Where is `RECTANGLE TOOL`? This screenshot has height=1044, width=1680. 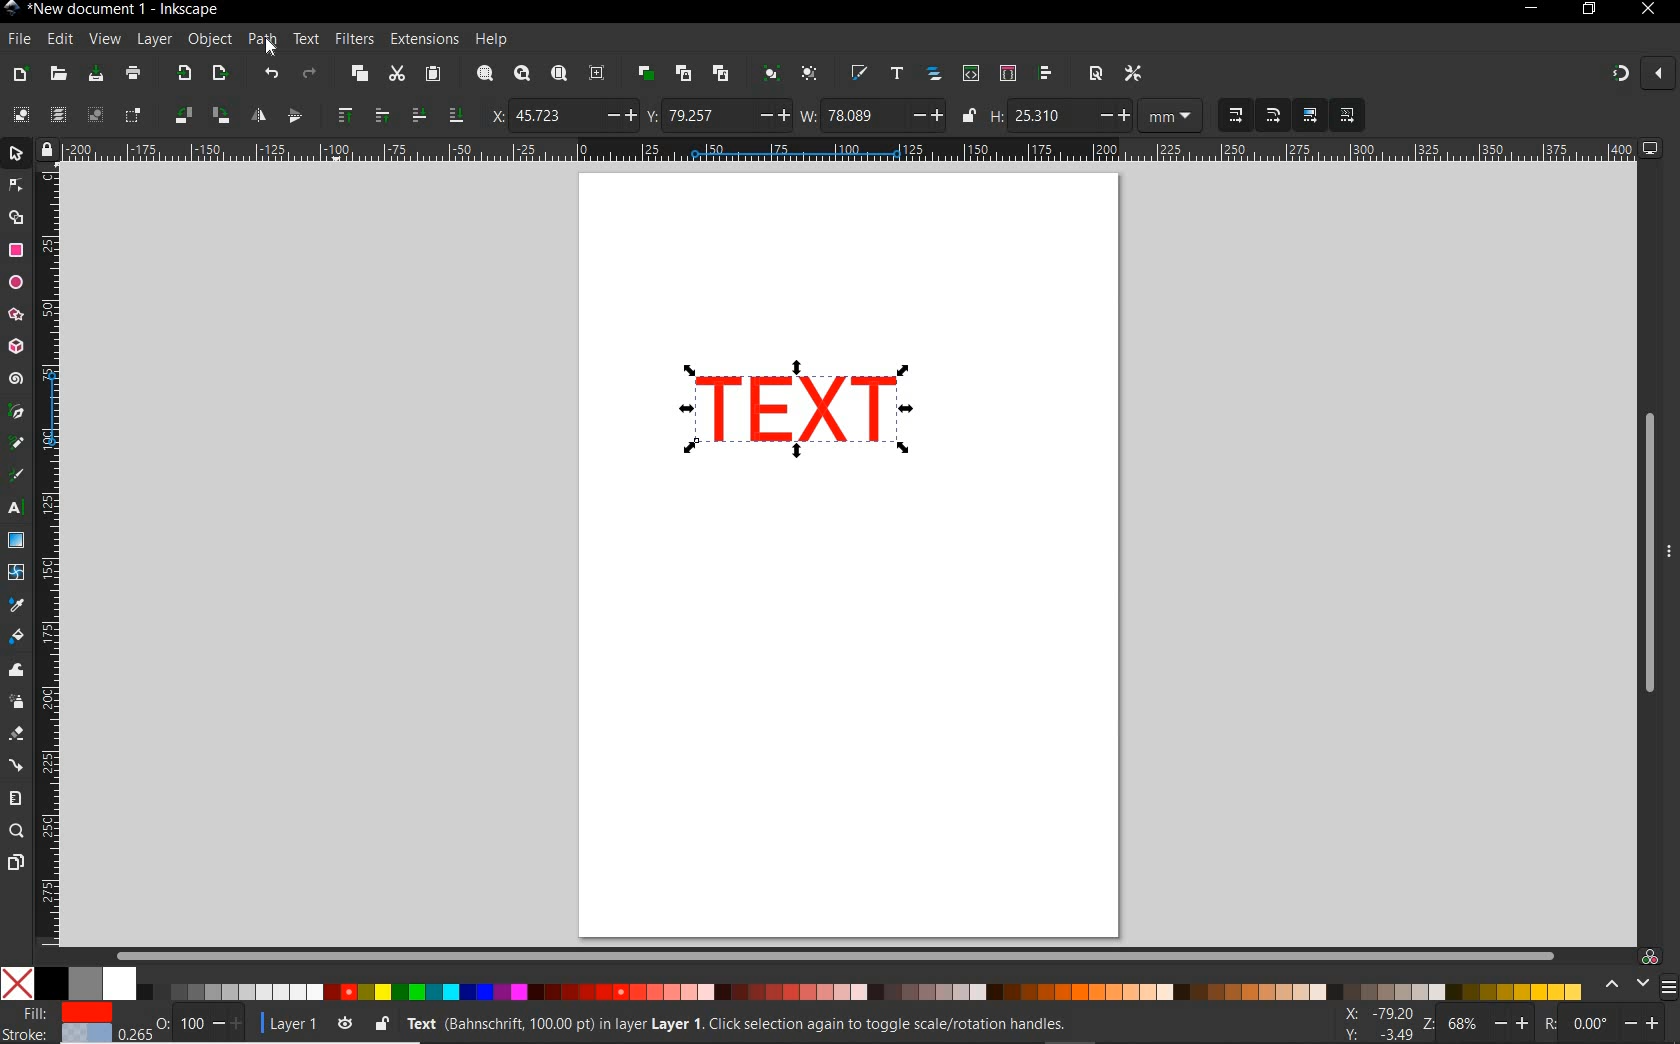 RECTANGLE TOOL is located at coordinates (17, 251).